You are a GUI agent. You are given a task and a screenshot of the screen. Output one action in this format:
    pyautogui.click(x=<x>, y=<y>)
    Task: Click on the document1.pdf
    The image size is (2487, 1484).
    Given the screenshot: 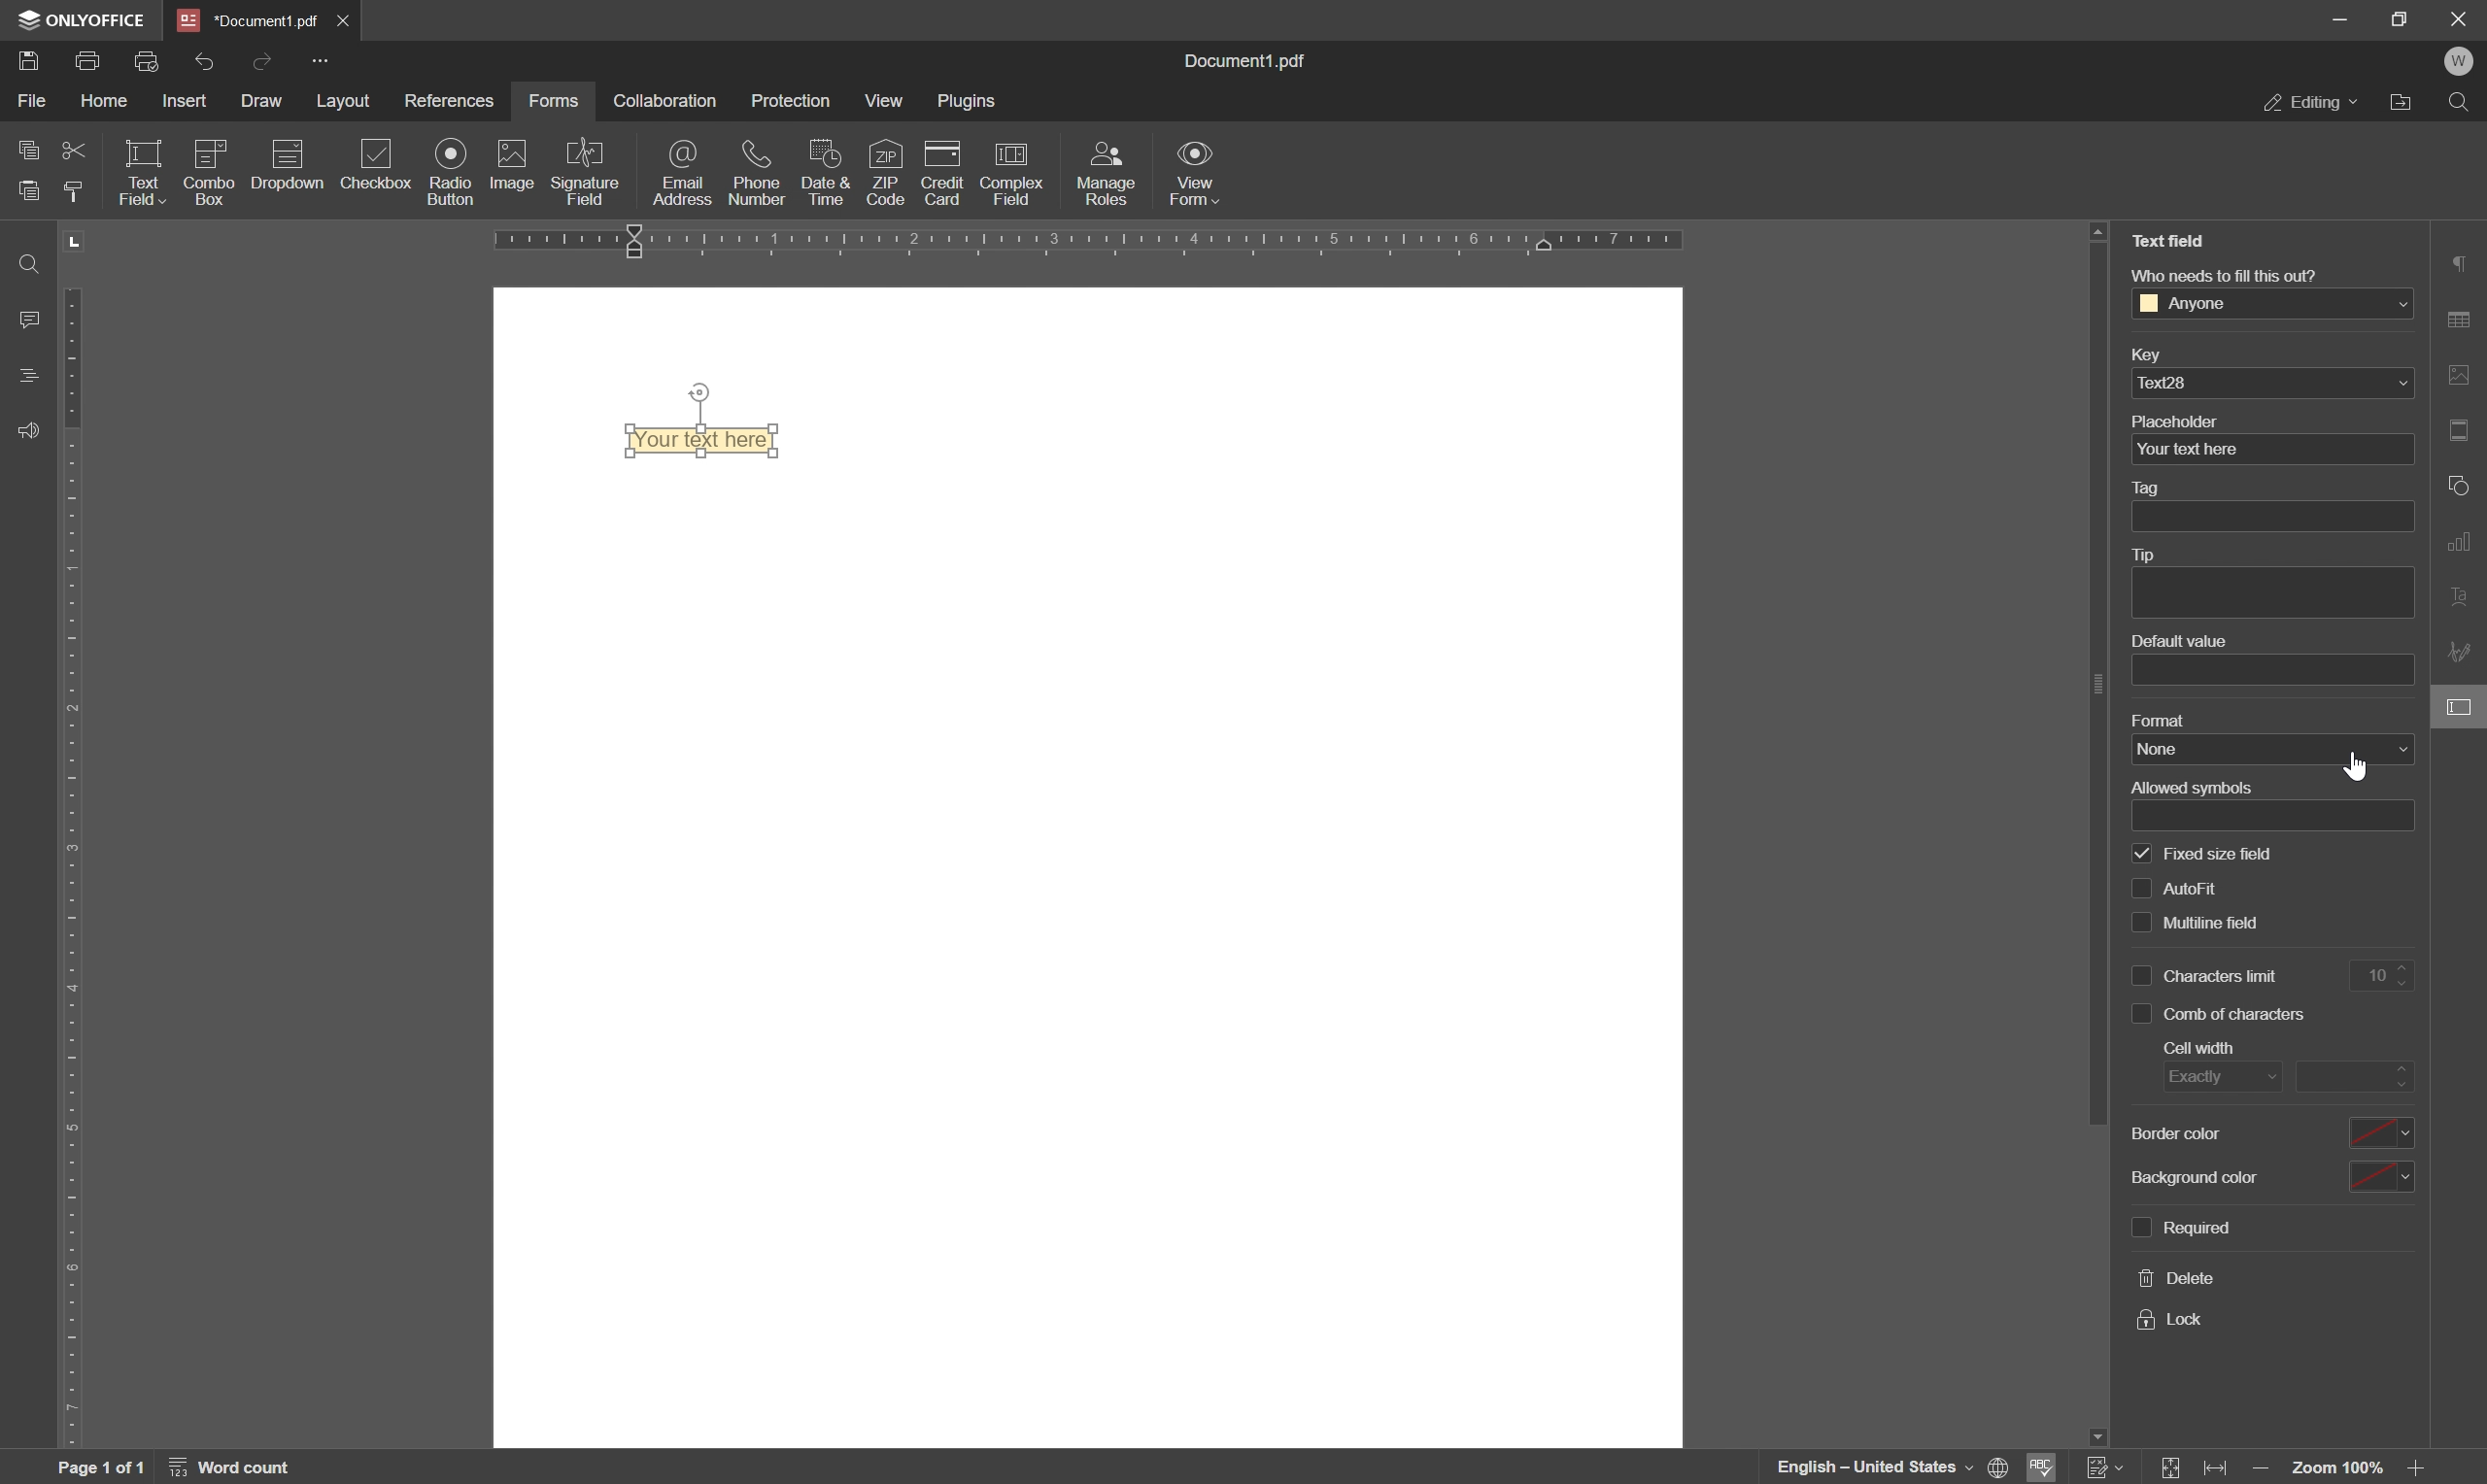 What is the action you would take?
    pyautogui.click(x=1235, y=59)
    